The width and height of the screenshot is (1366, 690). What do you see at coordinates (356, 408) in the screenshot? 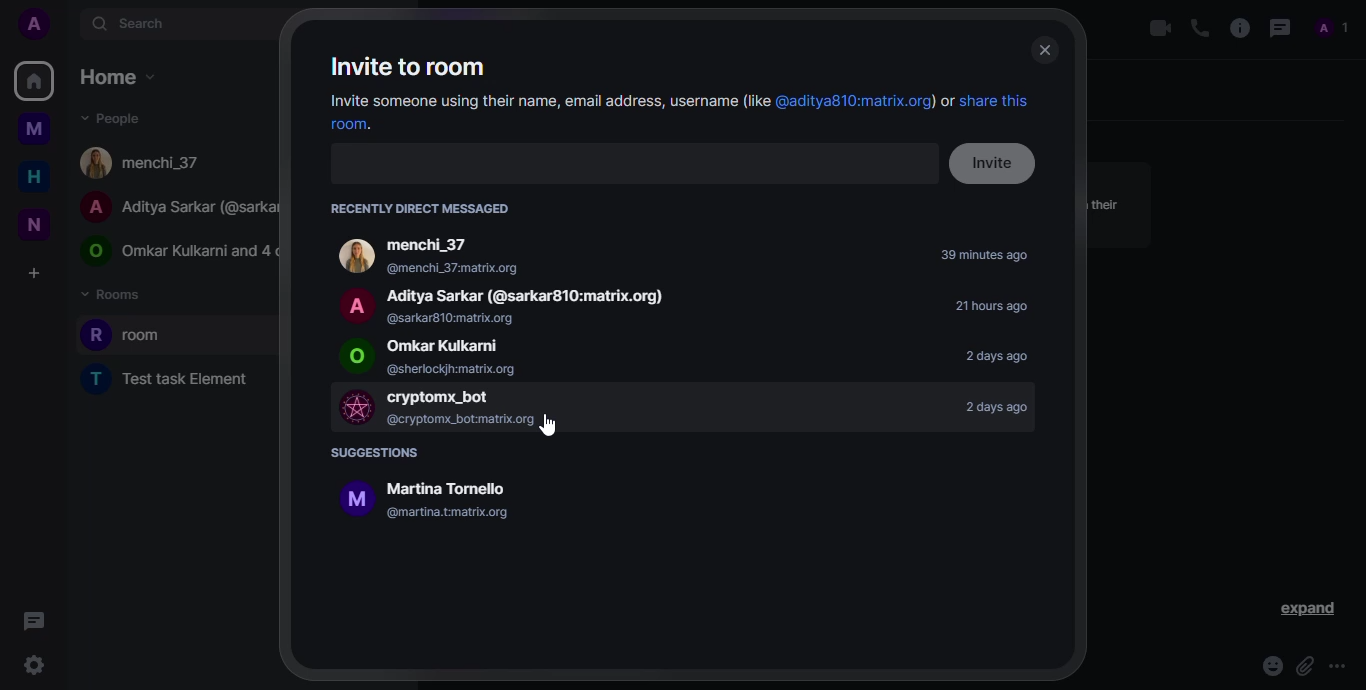
I see `logo` at bounding box center [356, 408].